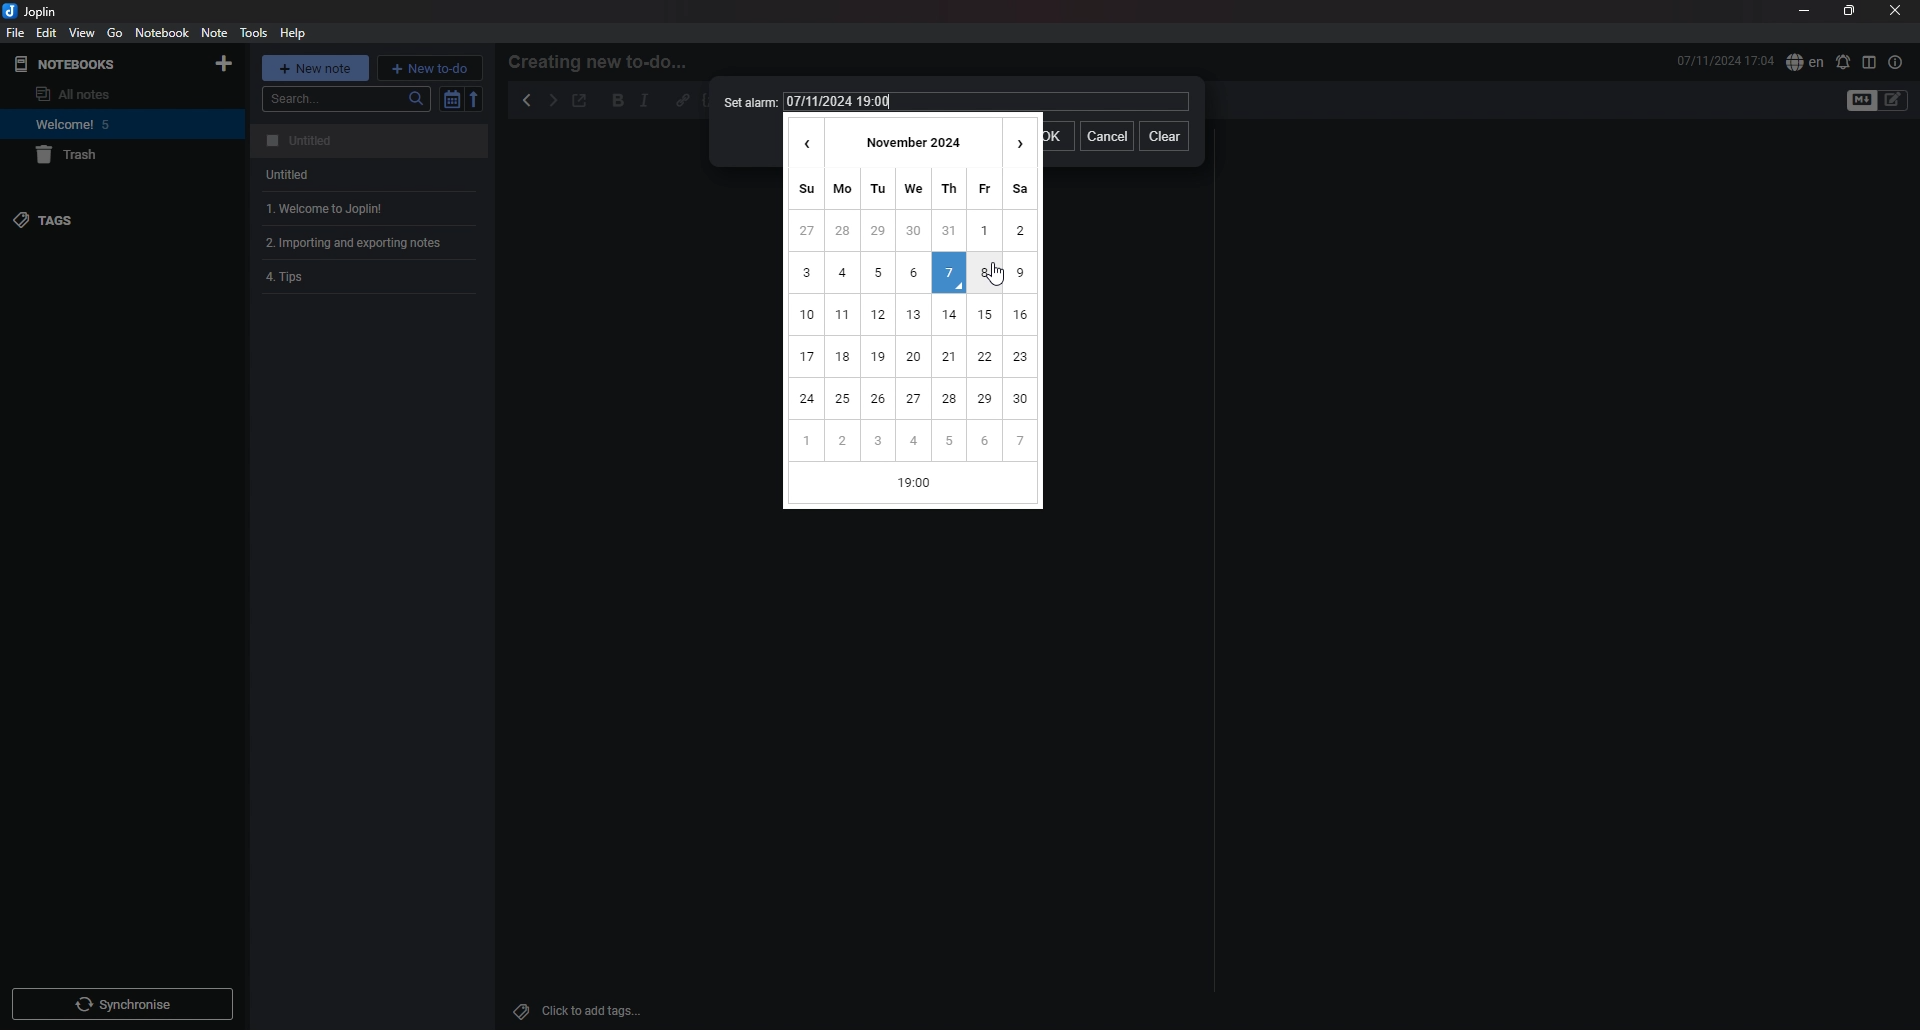  What do you see at coordinates (115, 33) in the screenshot?
I see `go` at bounding box center [115, 33].